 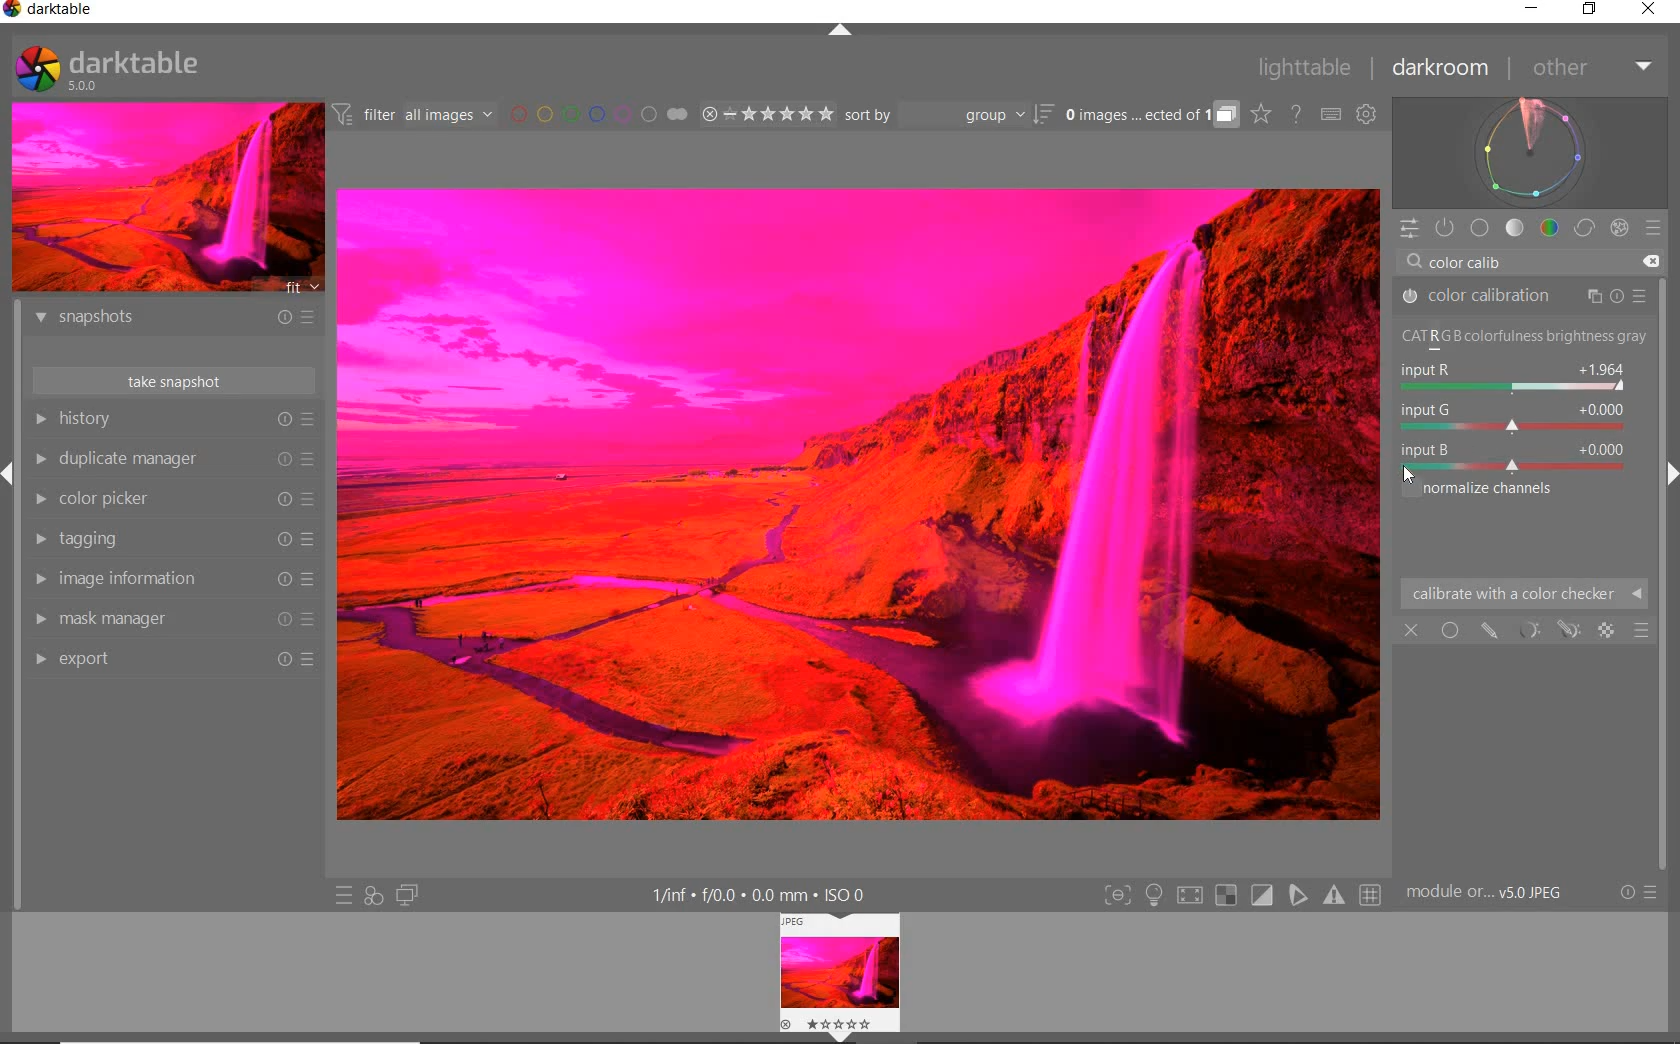 I want to click on SELECTED IMAGE, so click(x=860, y=502).